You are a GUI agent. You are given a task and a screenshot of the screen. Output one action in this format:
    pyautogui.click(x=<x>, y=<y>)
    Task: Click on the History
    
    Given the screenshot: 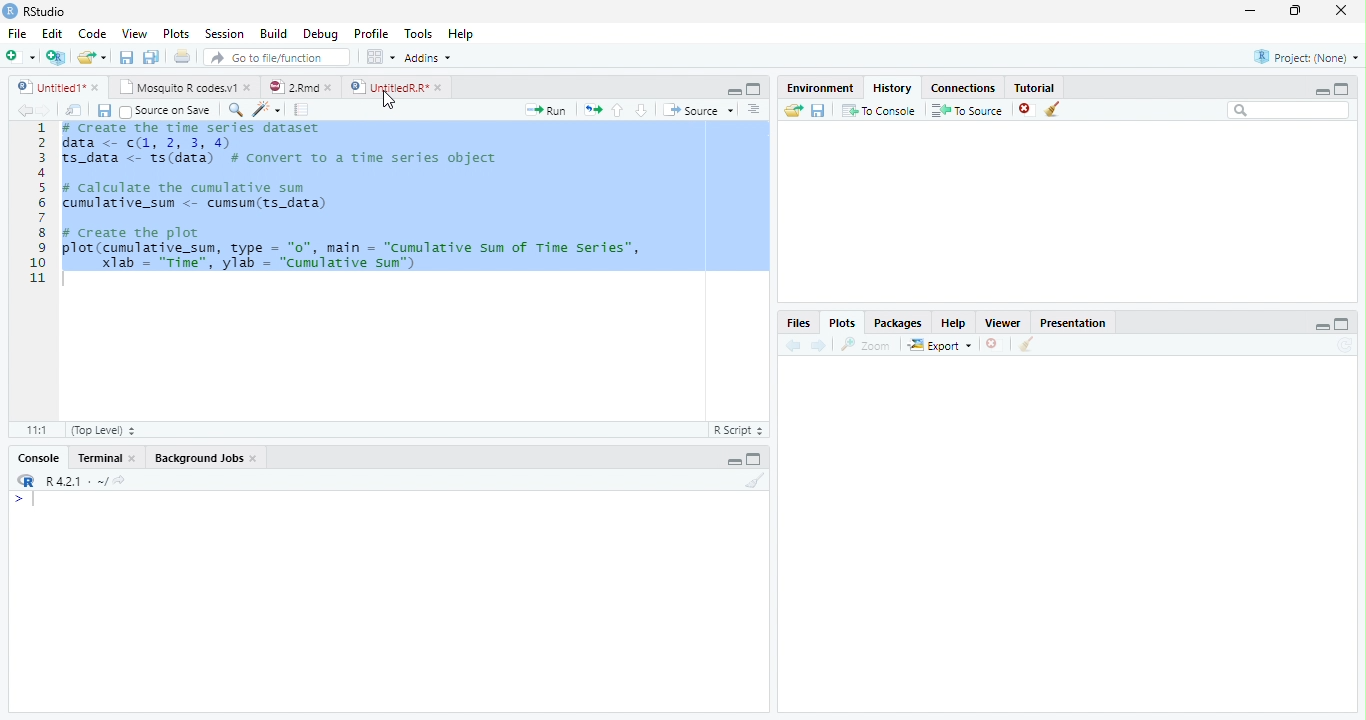 What is the action you would take?
    pyautogui.click(x=890, y=88)
    